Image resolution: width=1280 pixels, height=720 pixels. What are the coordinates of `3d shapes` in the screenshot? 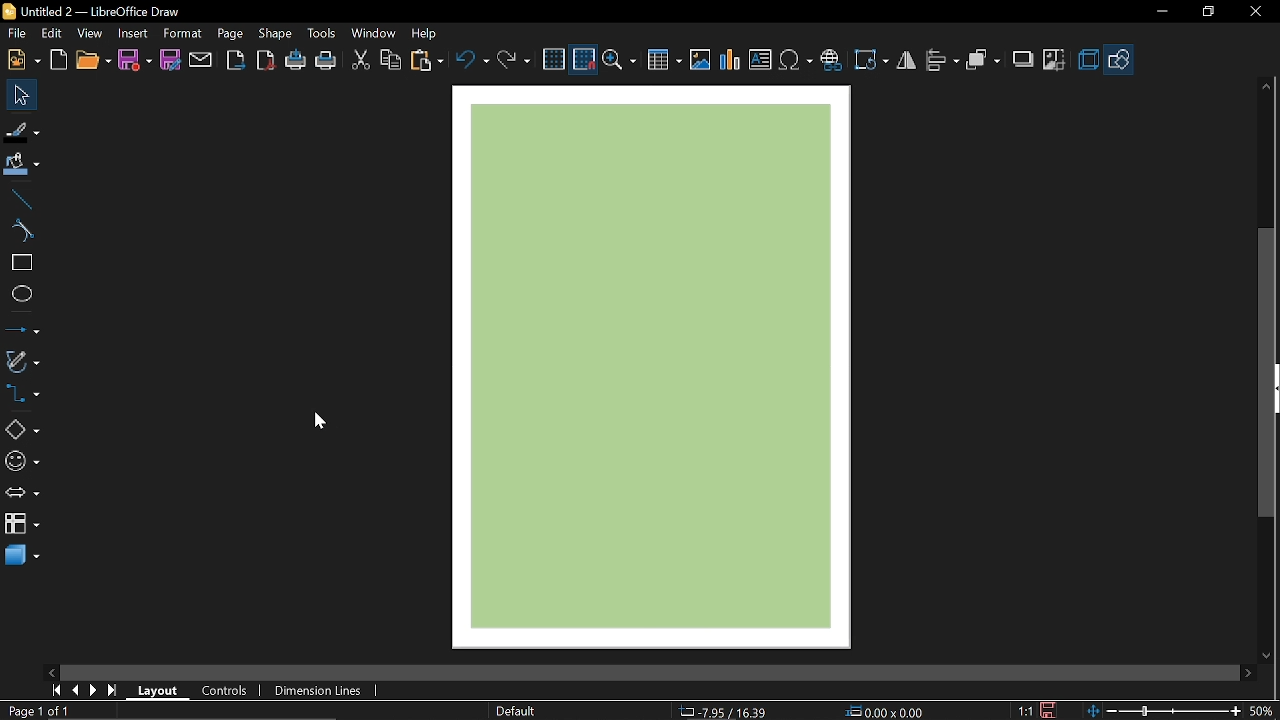 It's located at (22, 556).